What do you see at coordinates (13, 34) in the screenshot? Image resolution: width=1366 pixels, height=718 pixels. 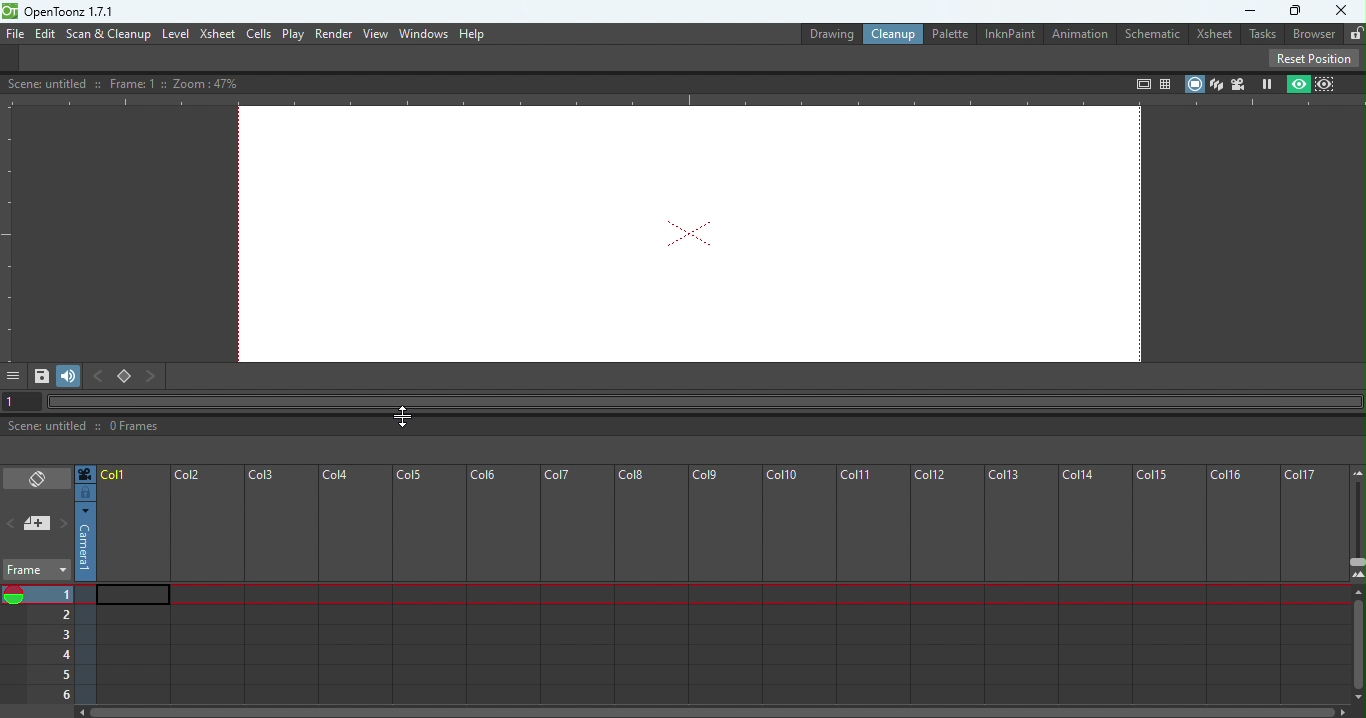 I see `File` at bounding box center [13, 34].